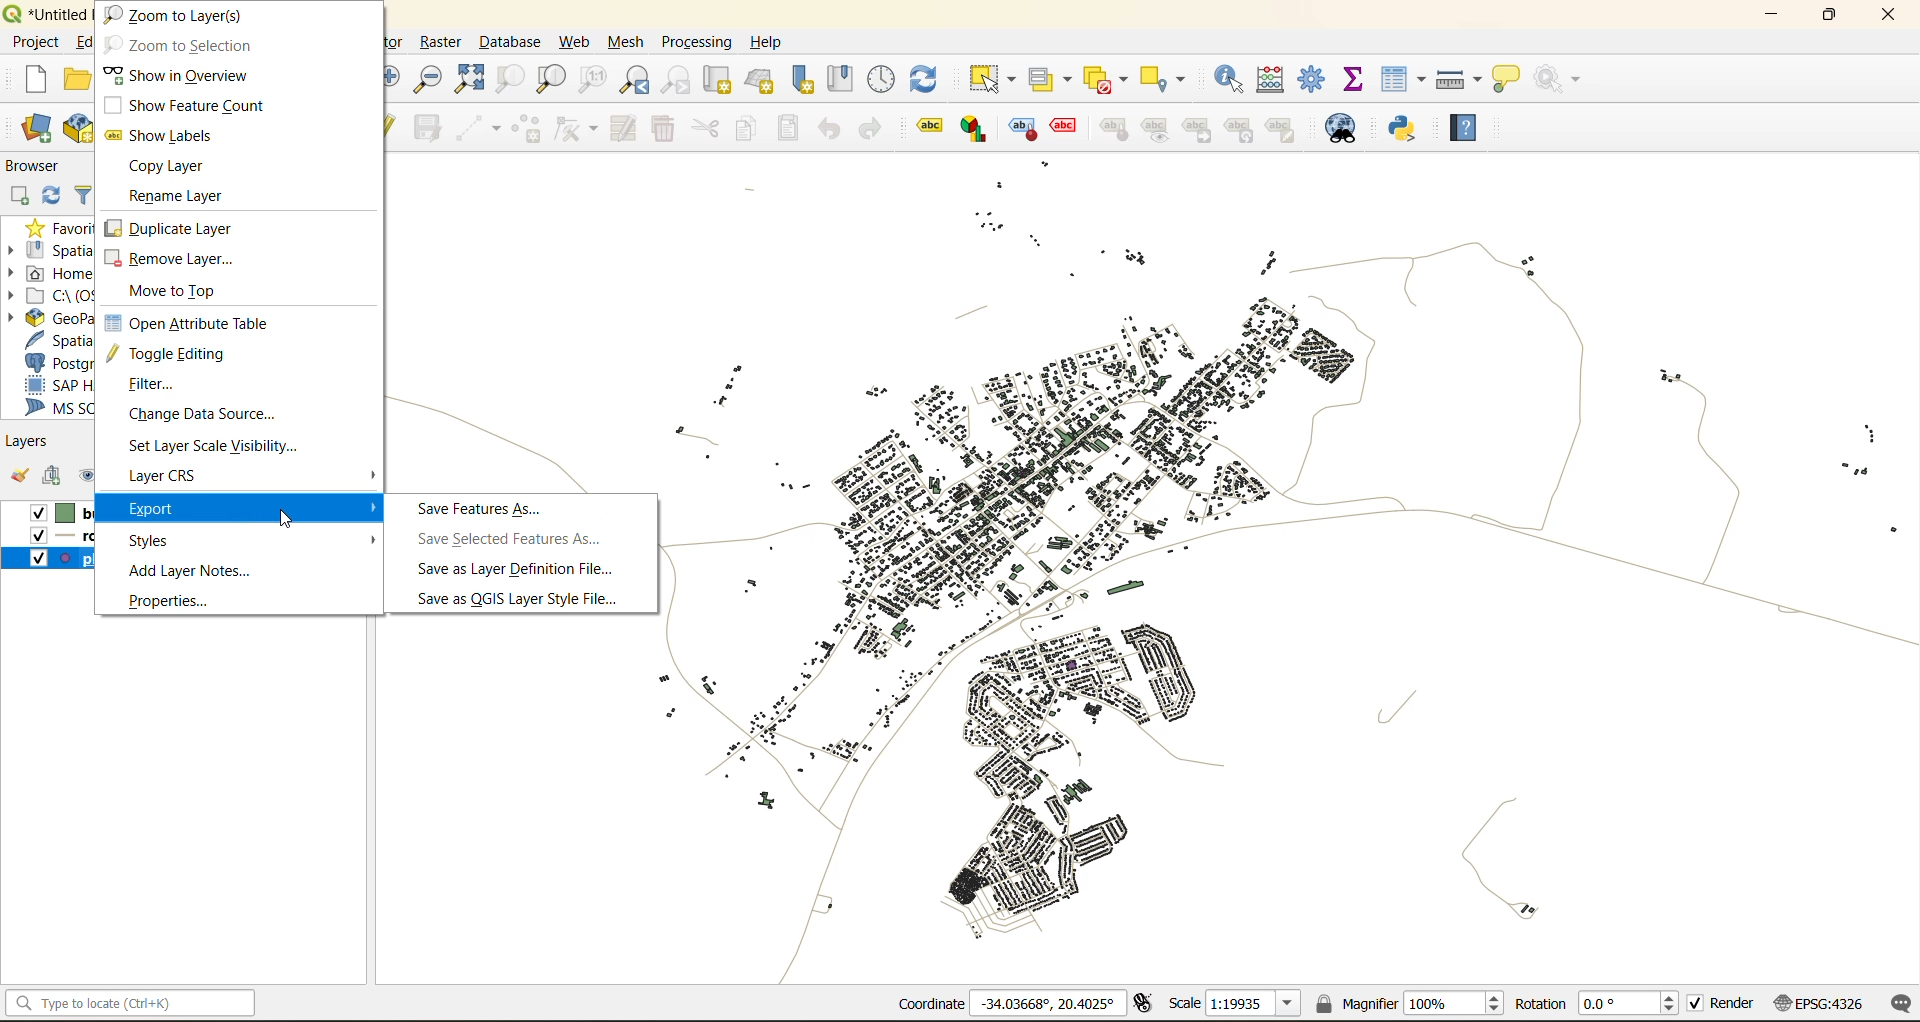 This screenshot has width=1920, height=1022. What do you see at coordinates (1116, 129) in the screenshot?
I see `pin/unpin labels and diagrams` at bounding box center [1116, 129].